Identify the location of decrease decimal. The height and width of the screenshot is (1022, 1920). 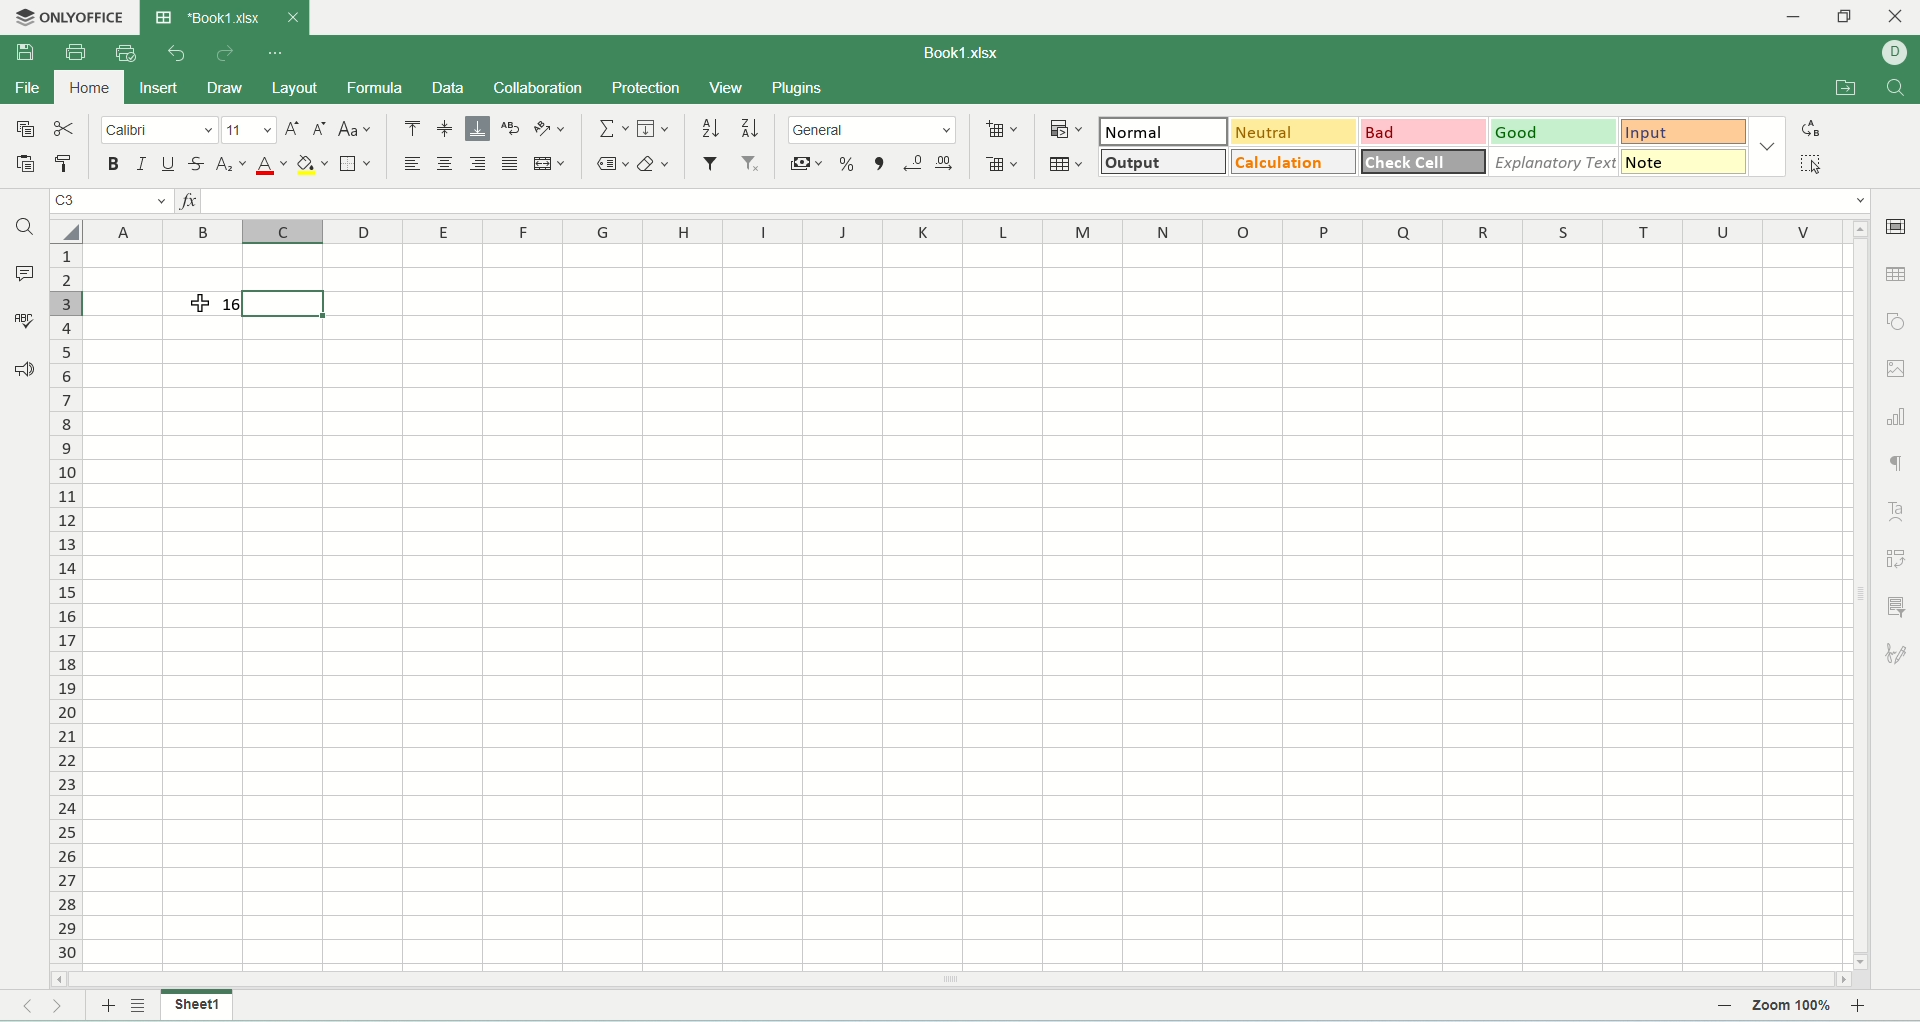
(914, 163).